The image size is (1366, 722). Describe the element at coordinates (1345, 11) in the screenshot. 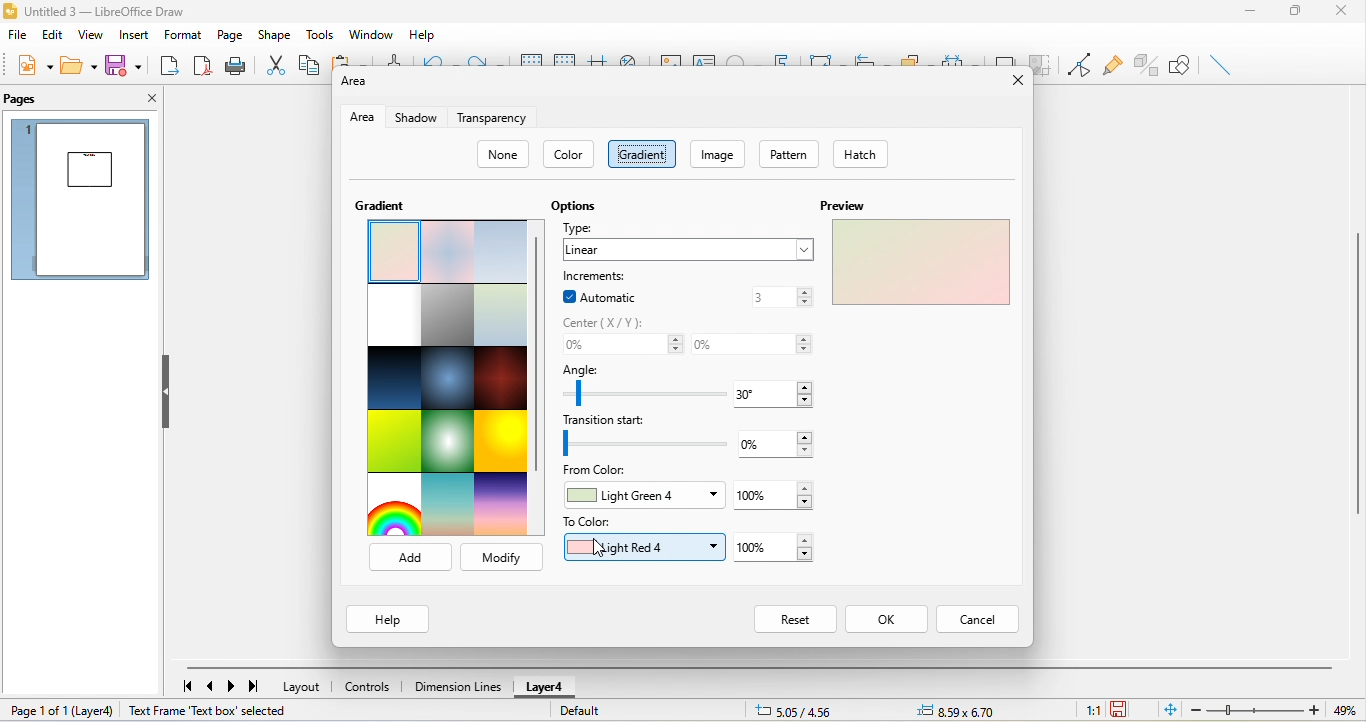

I see `close` at that location.